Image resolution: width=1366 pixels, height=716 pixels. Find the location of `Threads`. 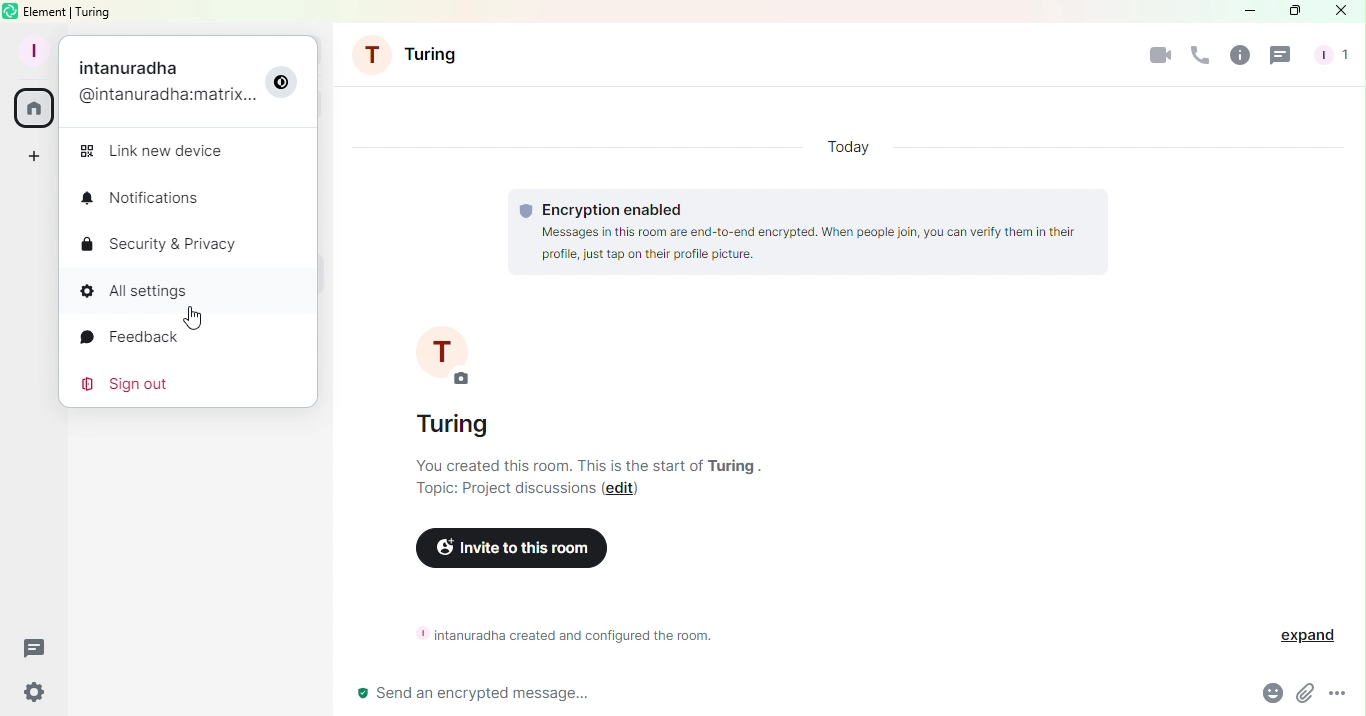

Threads is located at coordinates (1278, 58).